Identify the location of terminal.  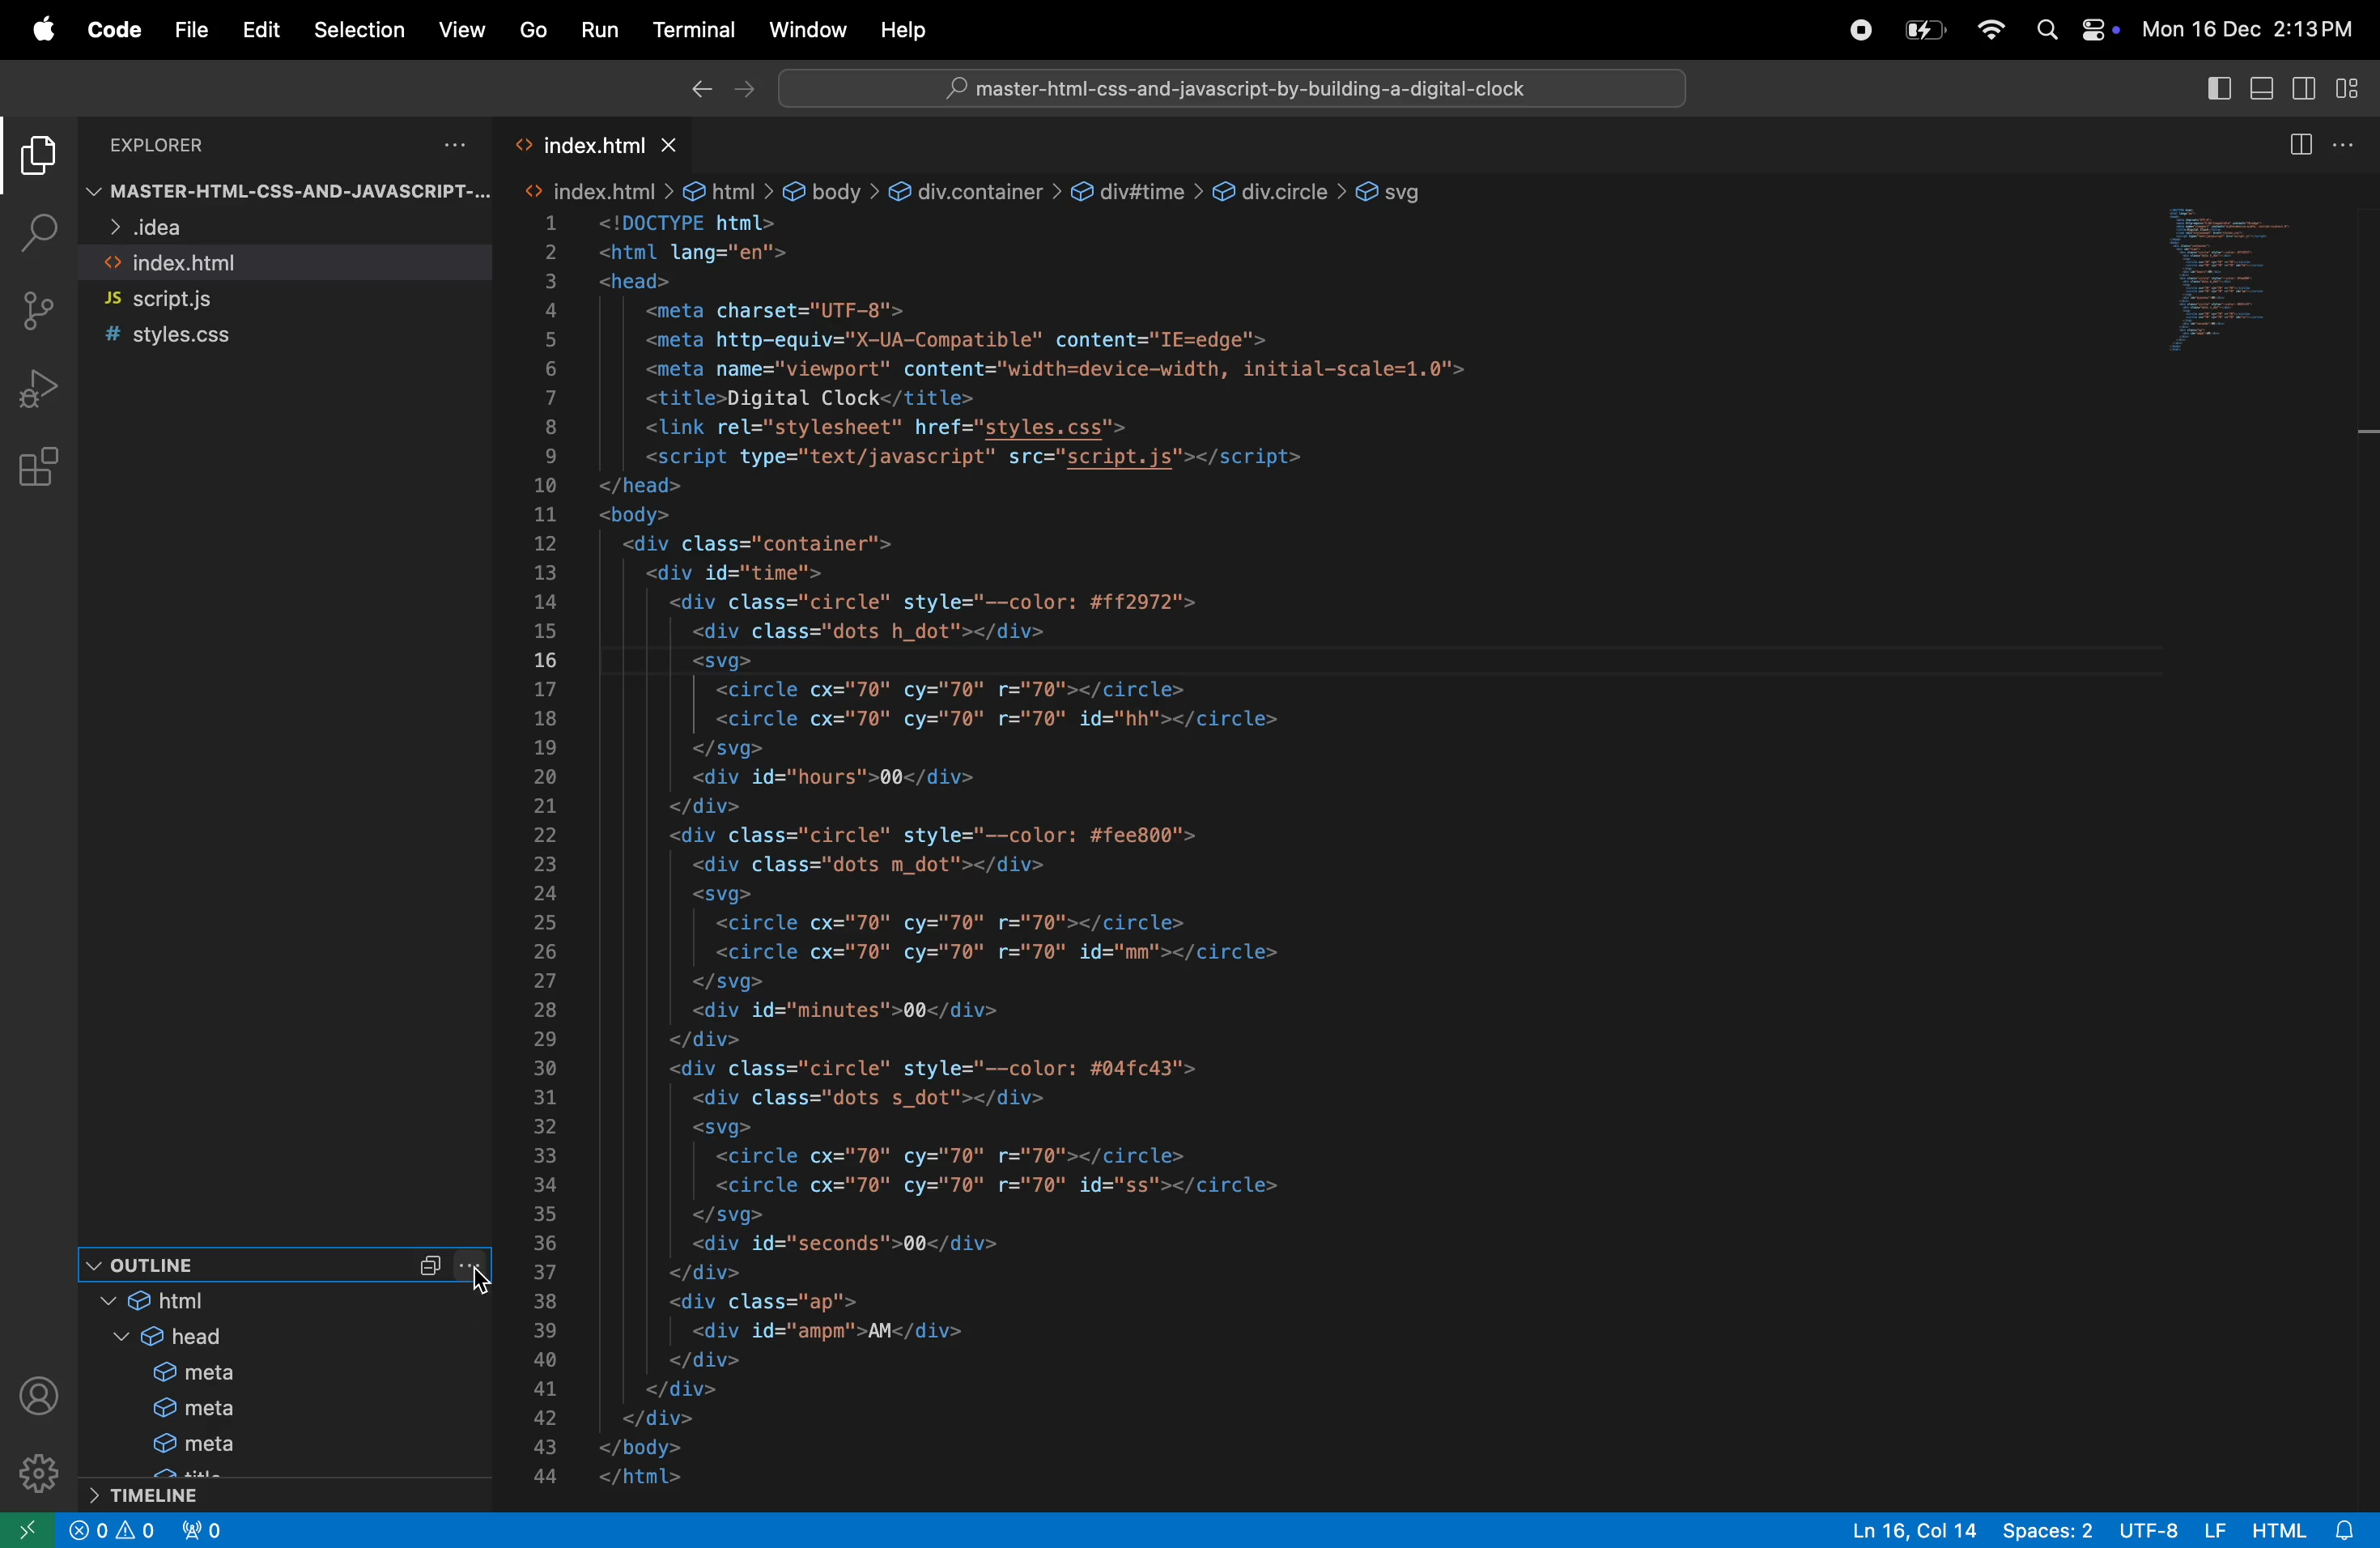
(694, 35).